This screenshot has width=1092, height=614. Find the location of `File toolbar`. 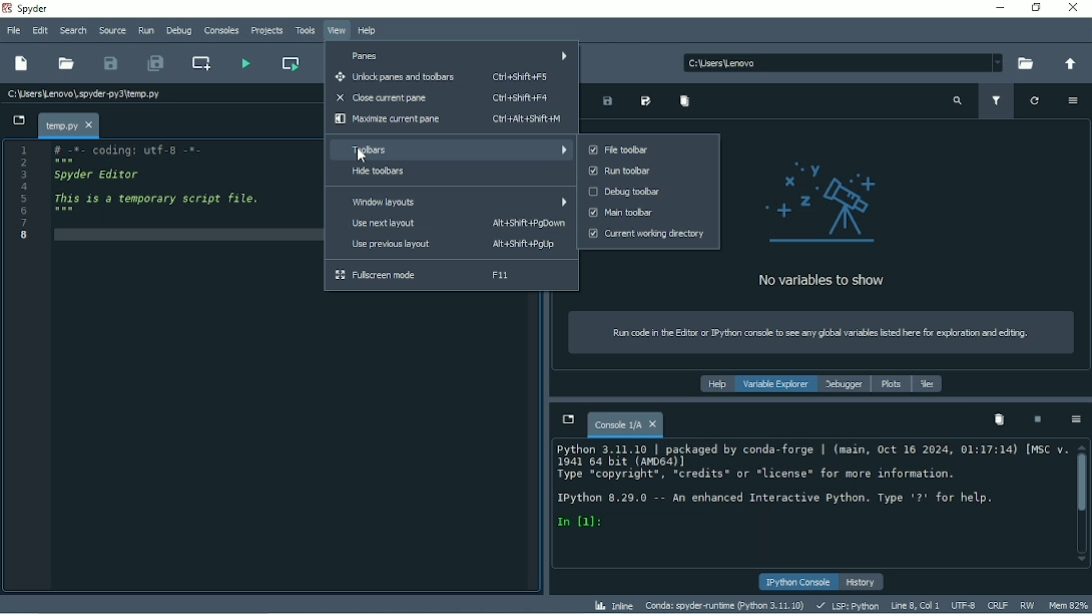

File toolbar is located at coordinates (647, 150).